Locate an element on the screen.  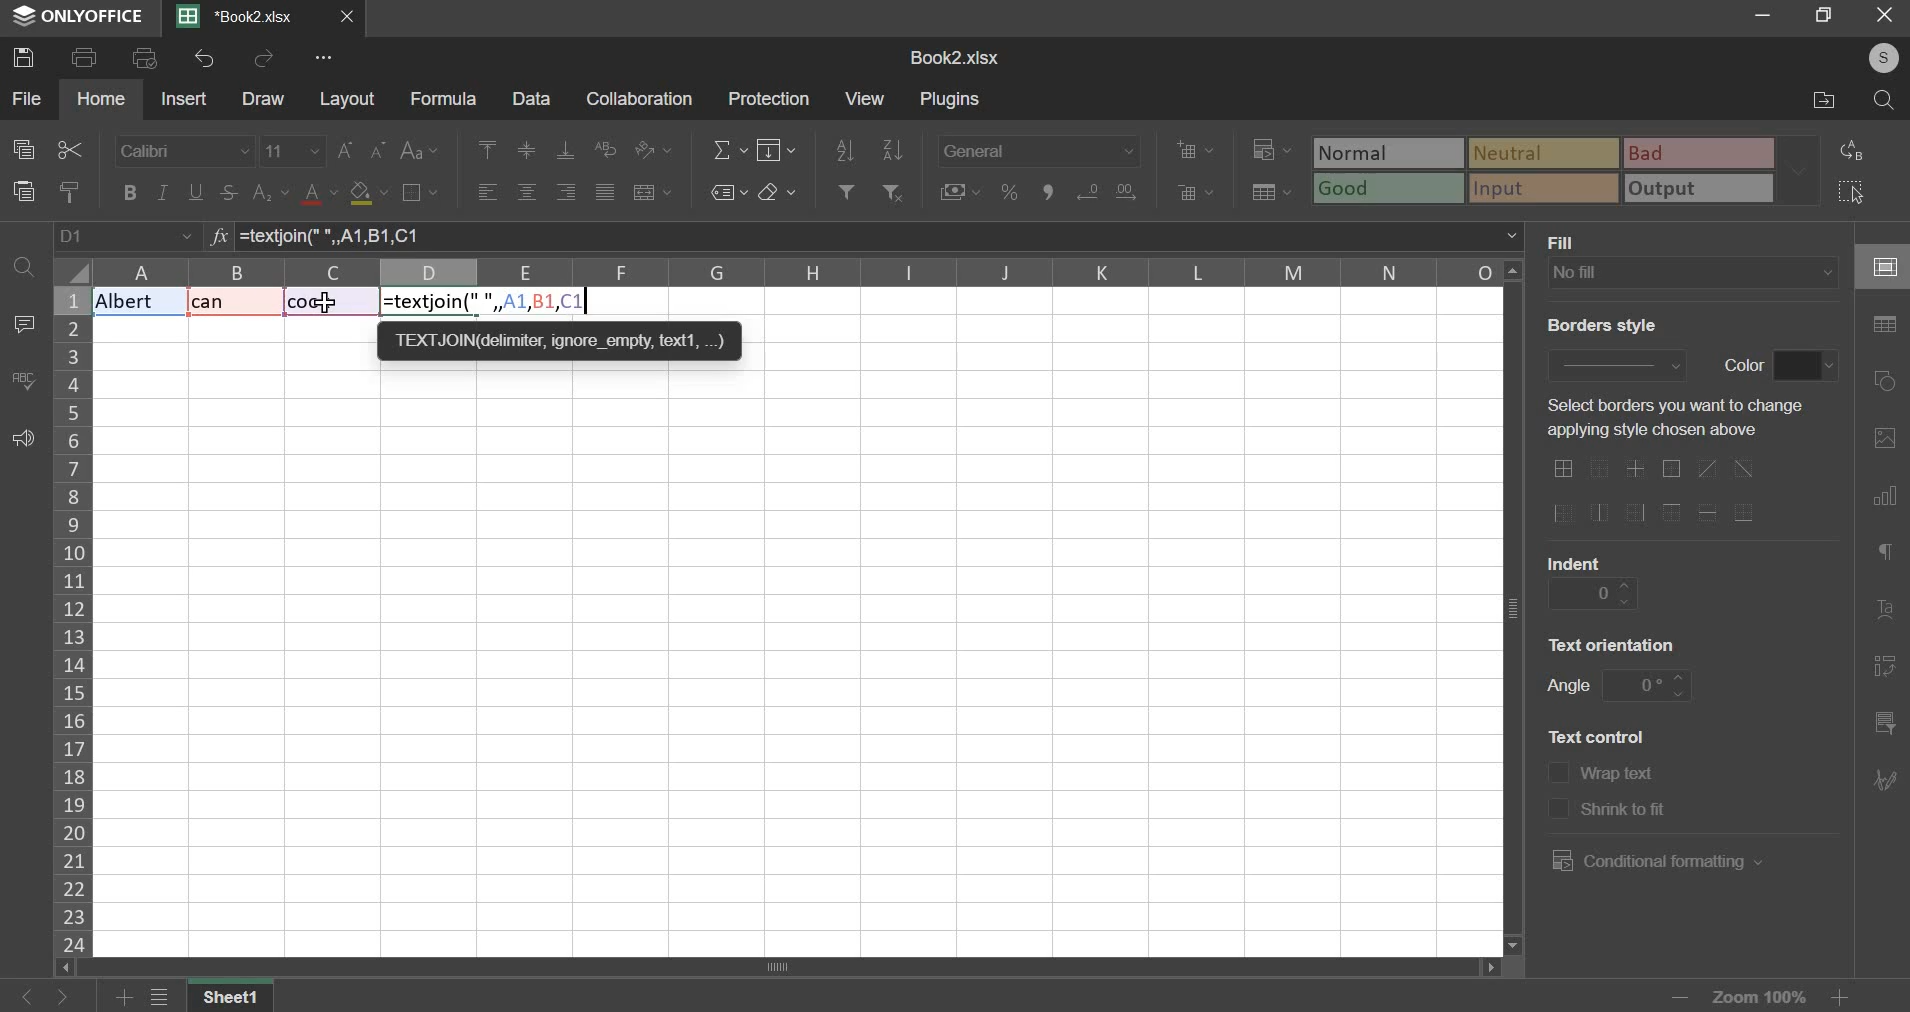
sort descending is located at coordinates (892, 149).